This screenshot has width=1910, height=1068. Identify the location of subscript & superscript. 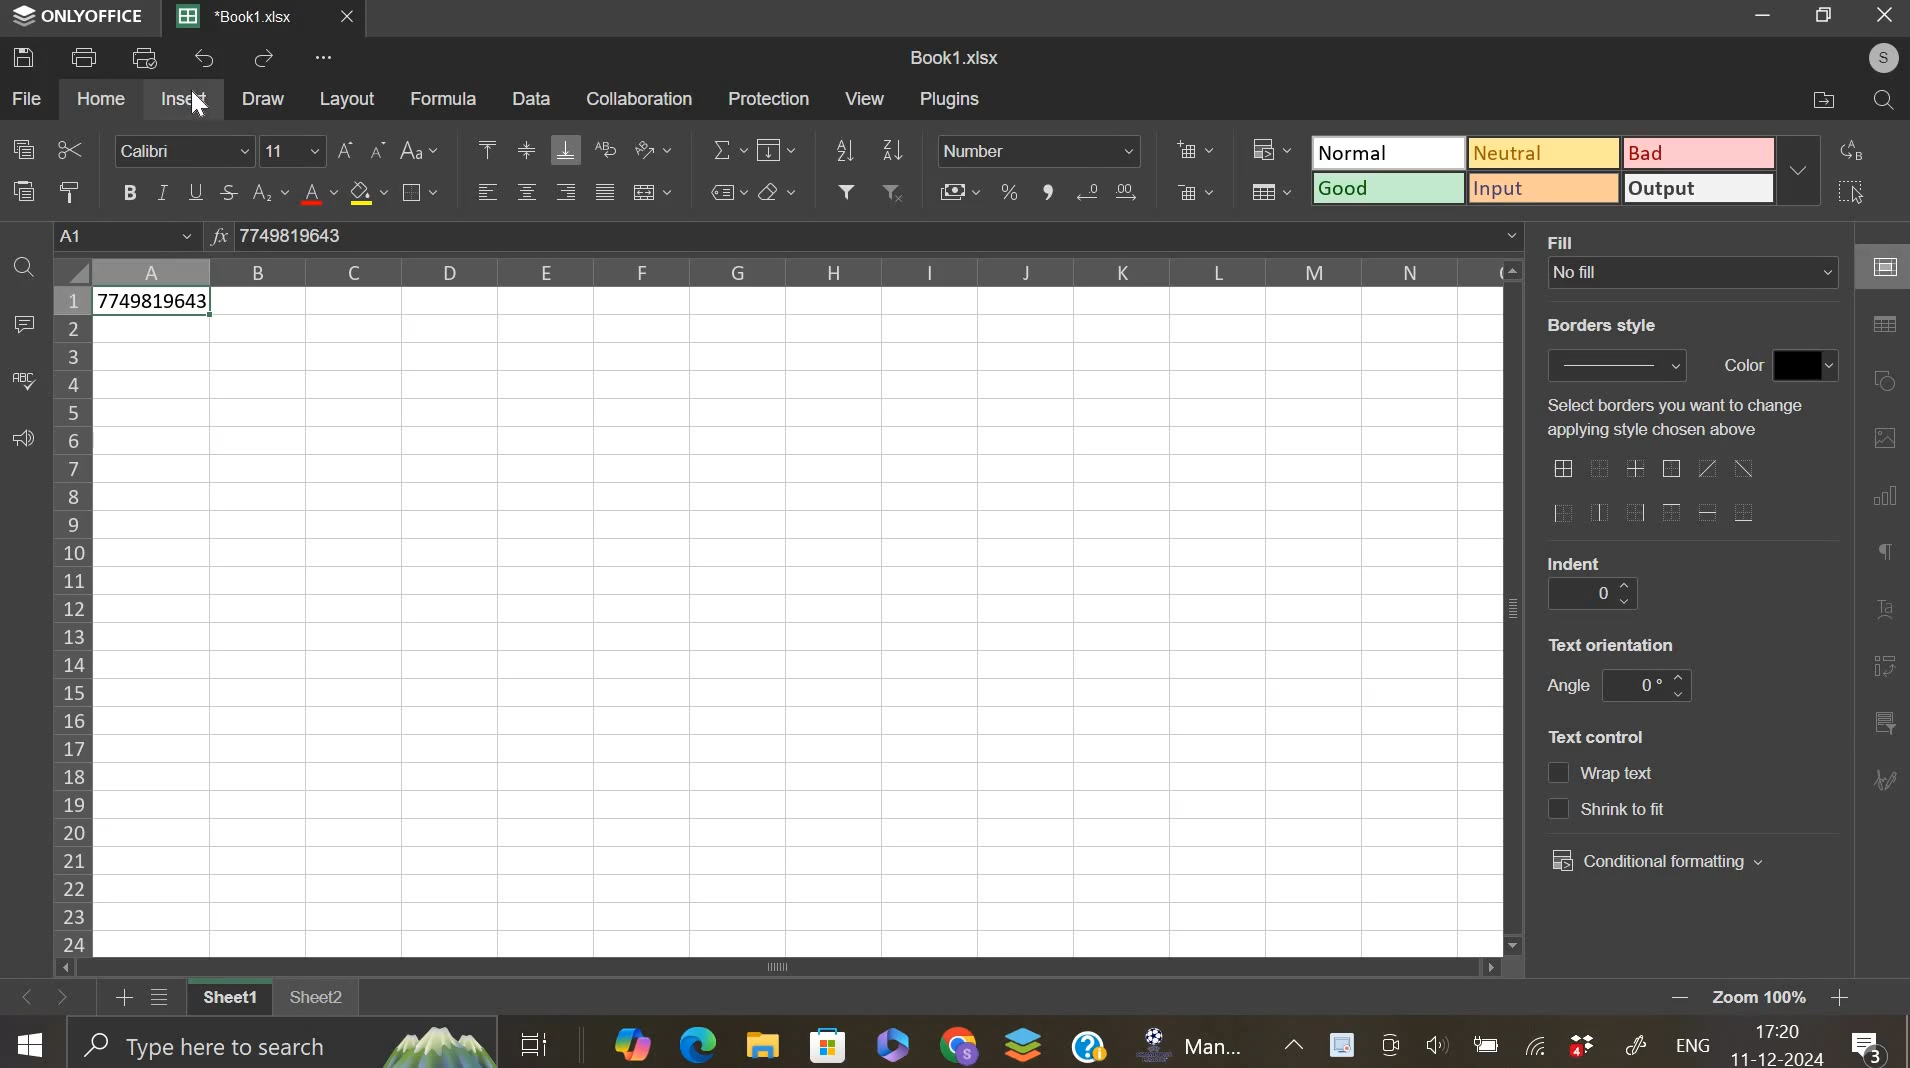
(274, 193).